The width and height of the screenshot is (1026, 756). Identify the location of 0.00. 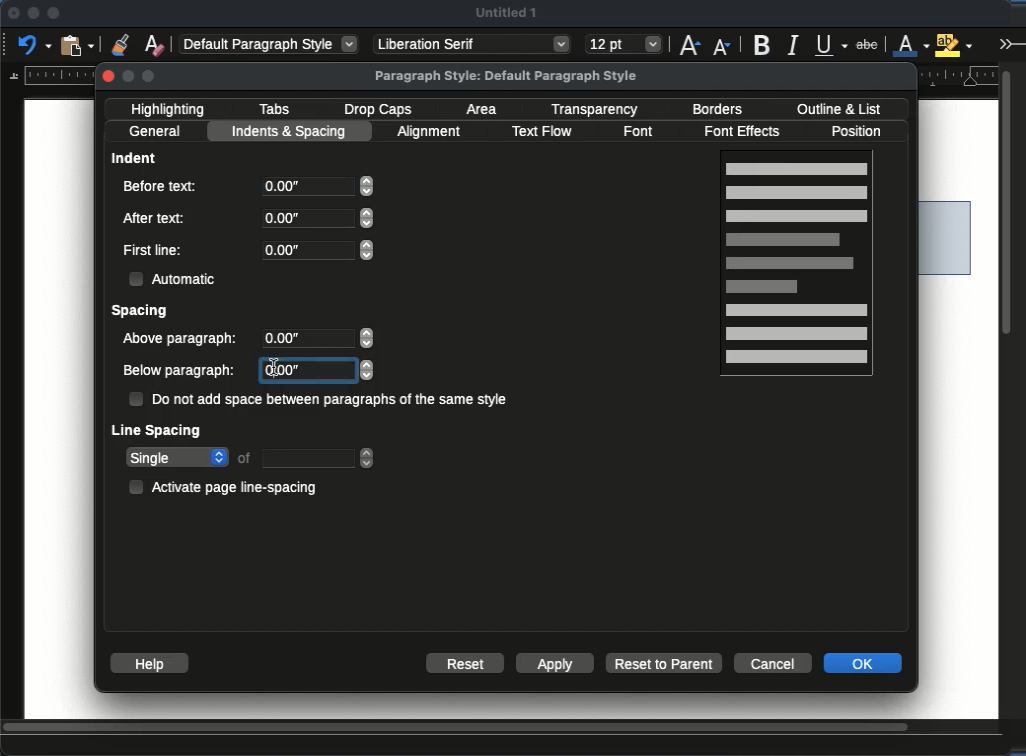
(319, 219).